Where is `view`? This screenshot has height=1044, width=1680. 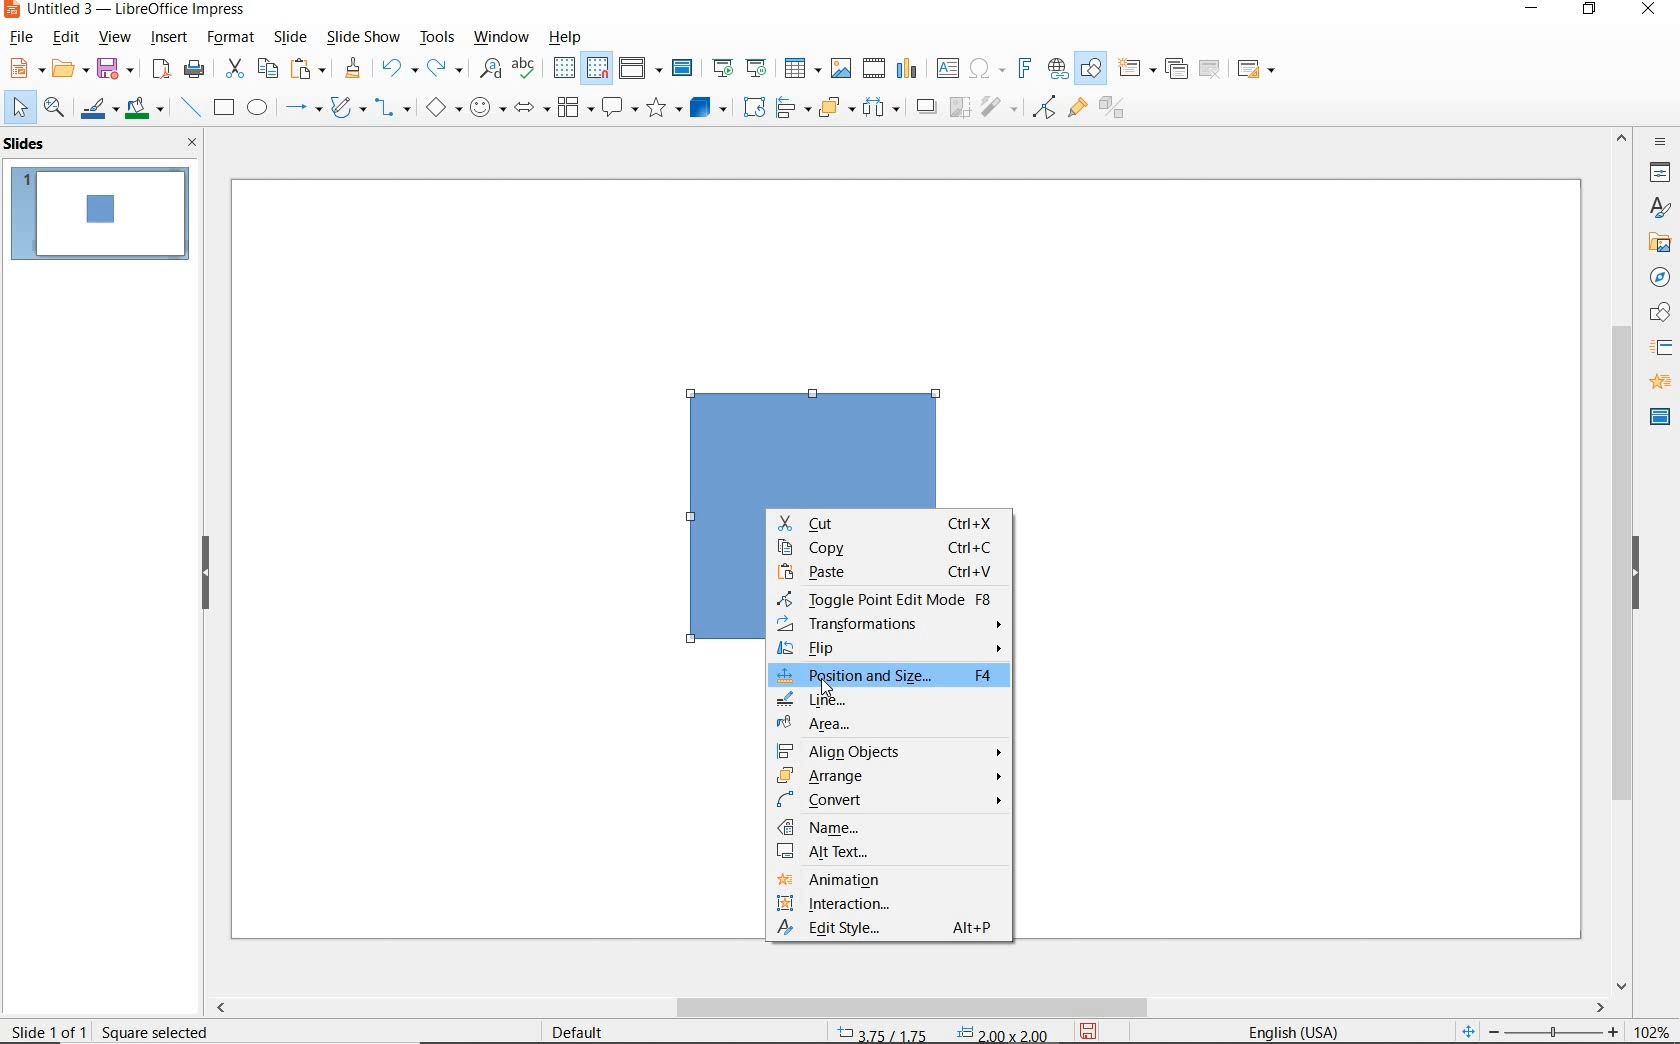
view is located at coordinates (114, 37).